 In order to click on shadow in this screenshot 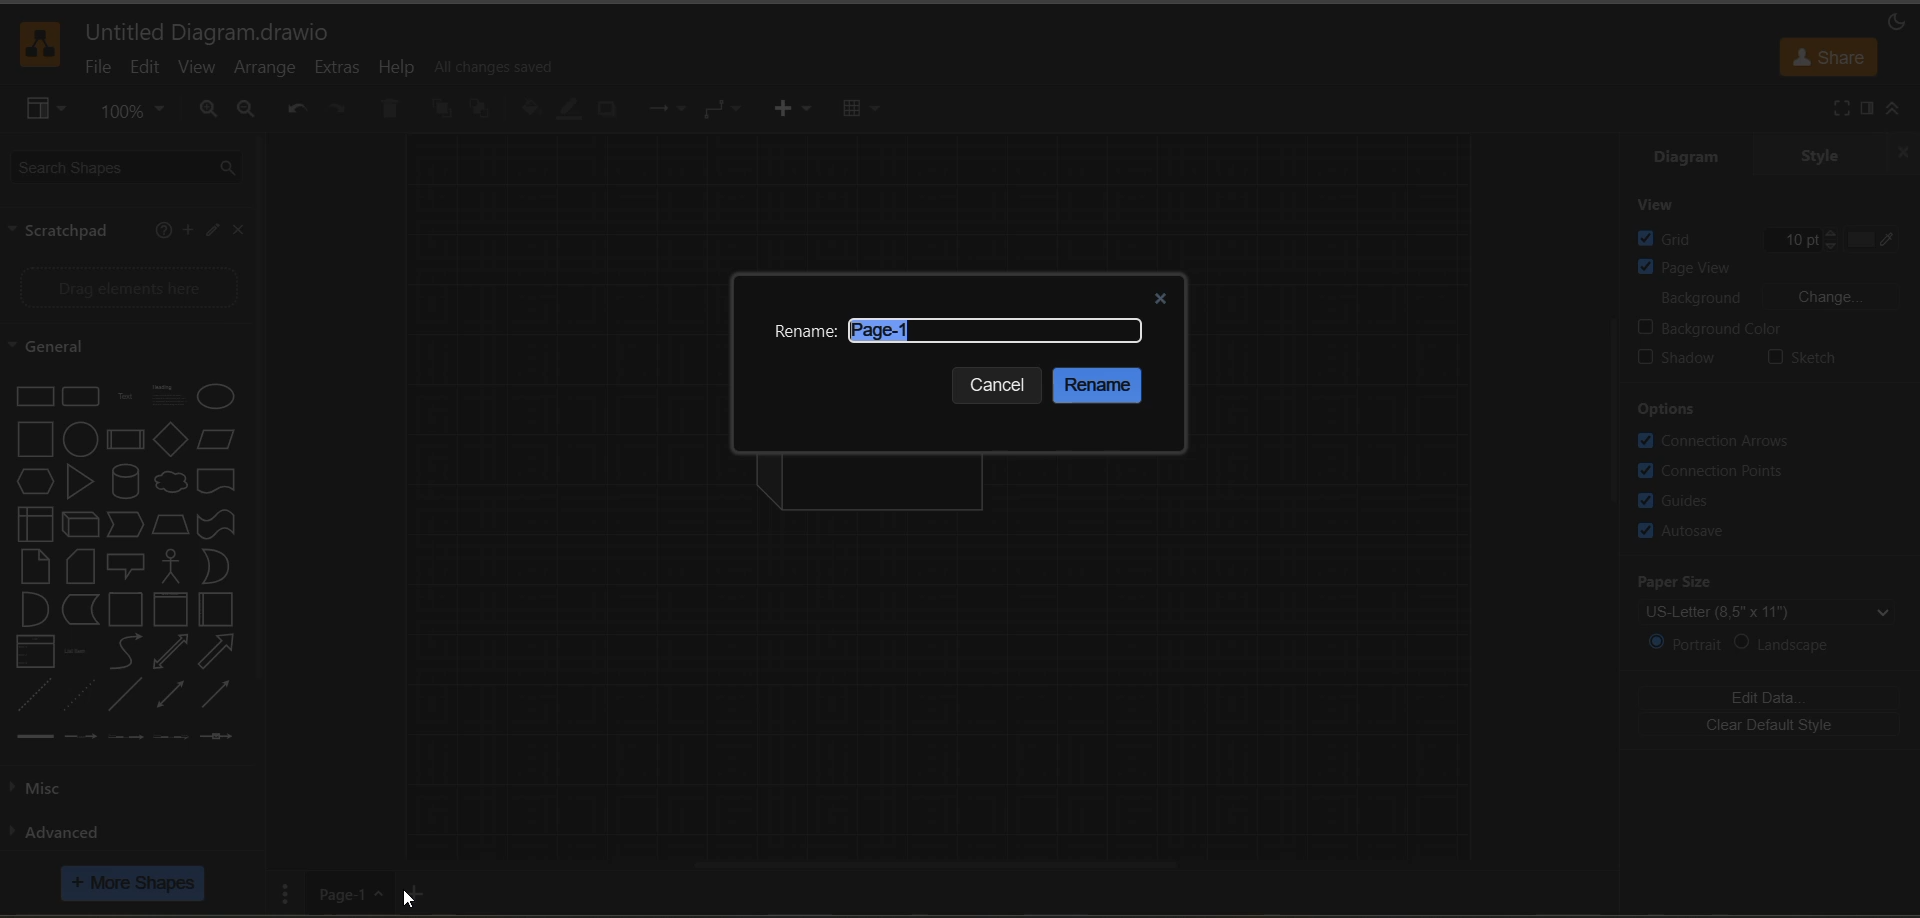, I will do `click(1684, 356)`.